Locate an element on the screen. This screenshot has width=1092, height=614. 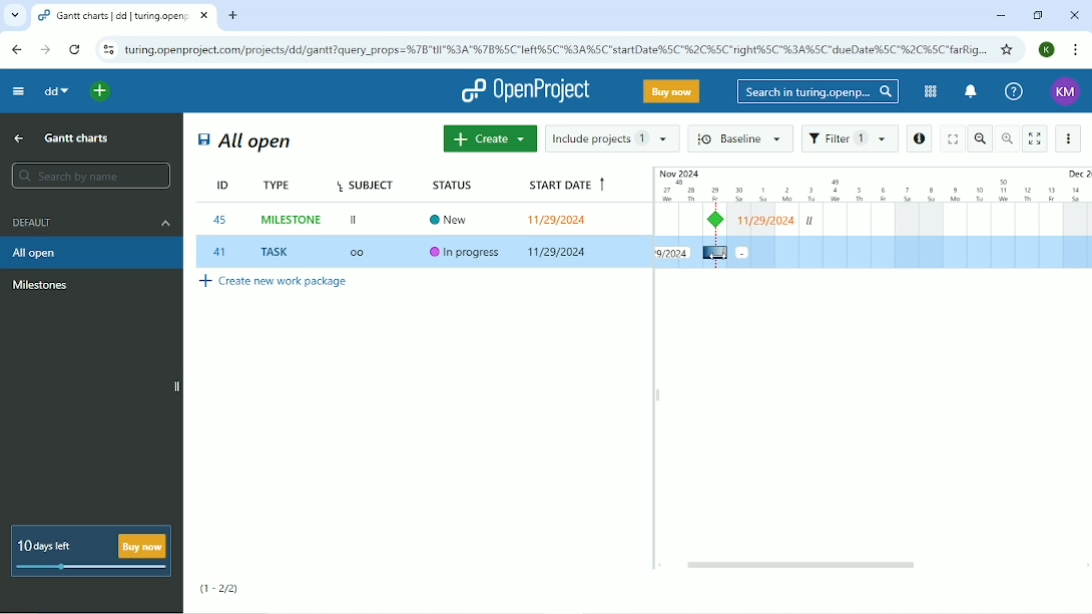
Back is located at coordinates (18, 49).